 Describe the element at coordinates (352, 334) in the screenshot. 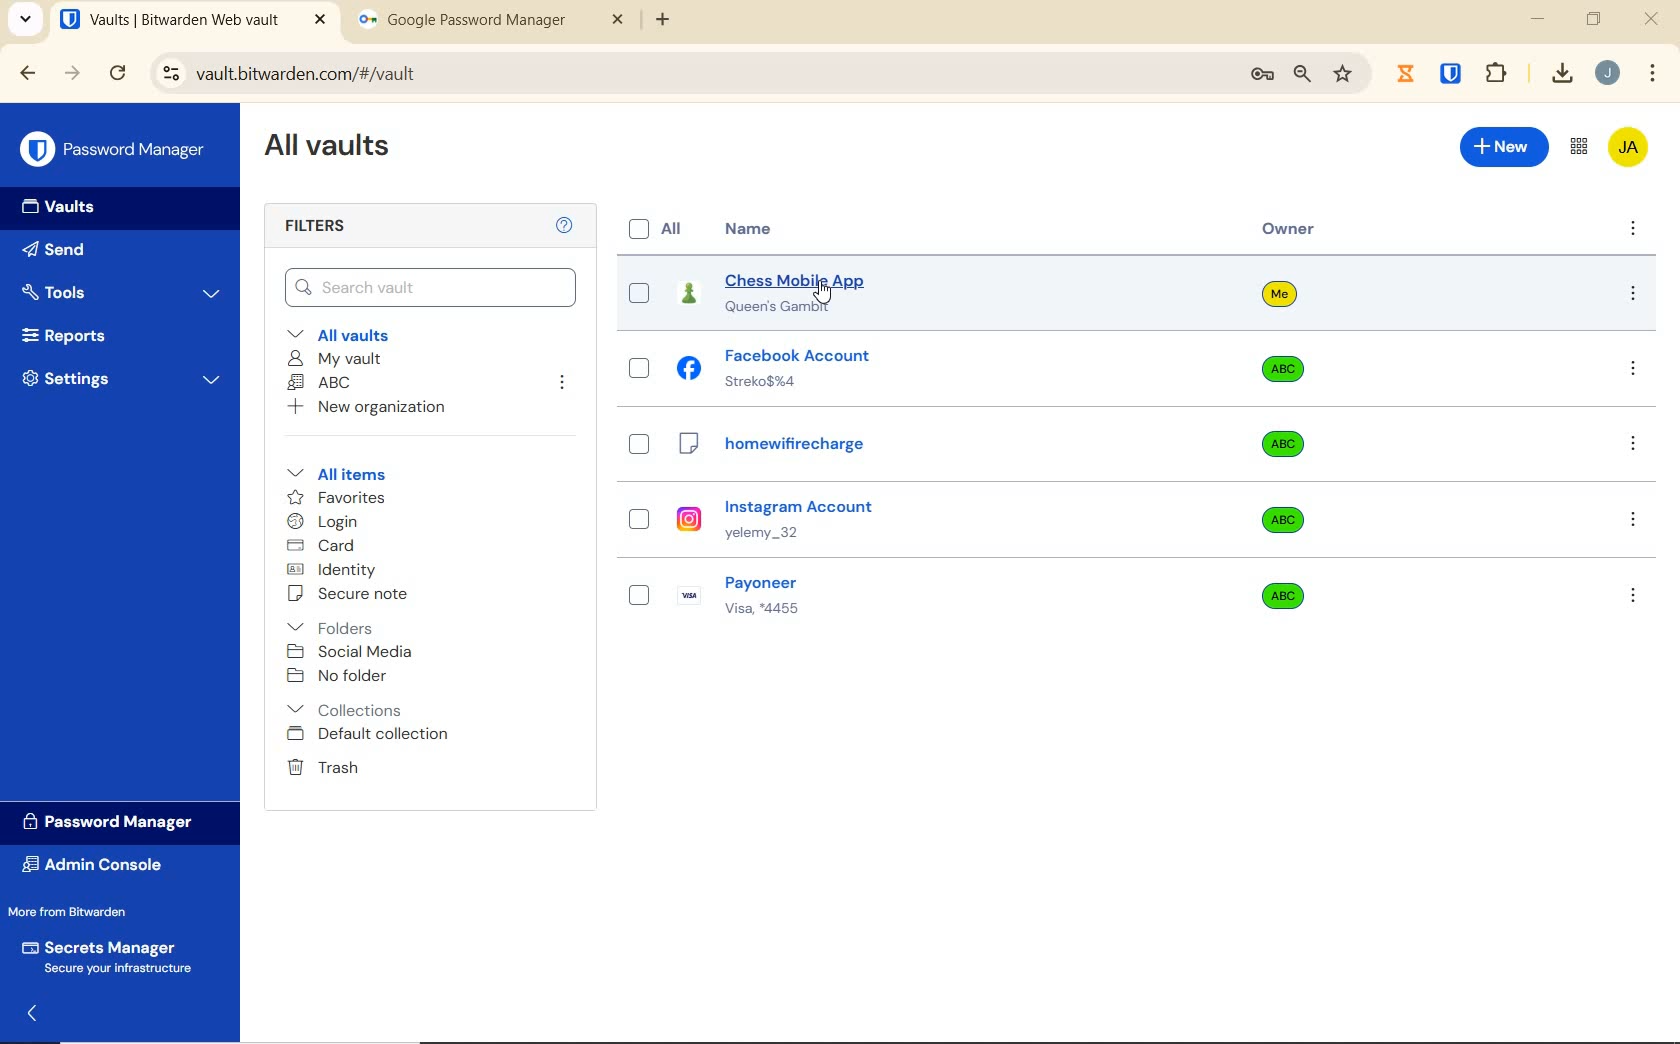

I see `All vaults` at that location.